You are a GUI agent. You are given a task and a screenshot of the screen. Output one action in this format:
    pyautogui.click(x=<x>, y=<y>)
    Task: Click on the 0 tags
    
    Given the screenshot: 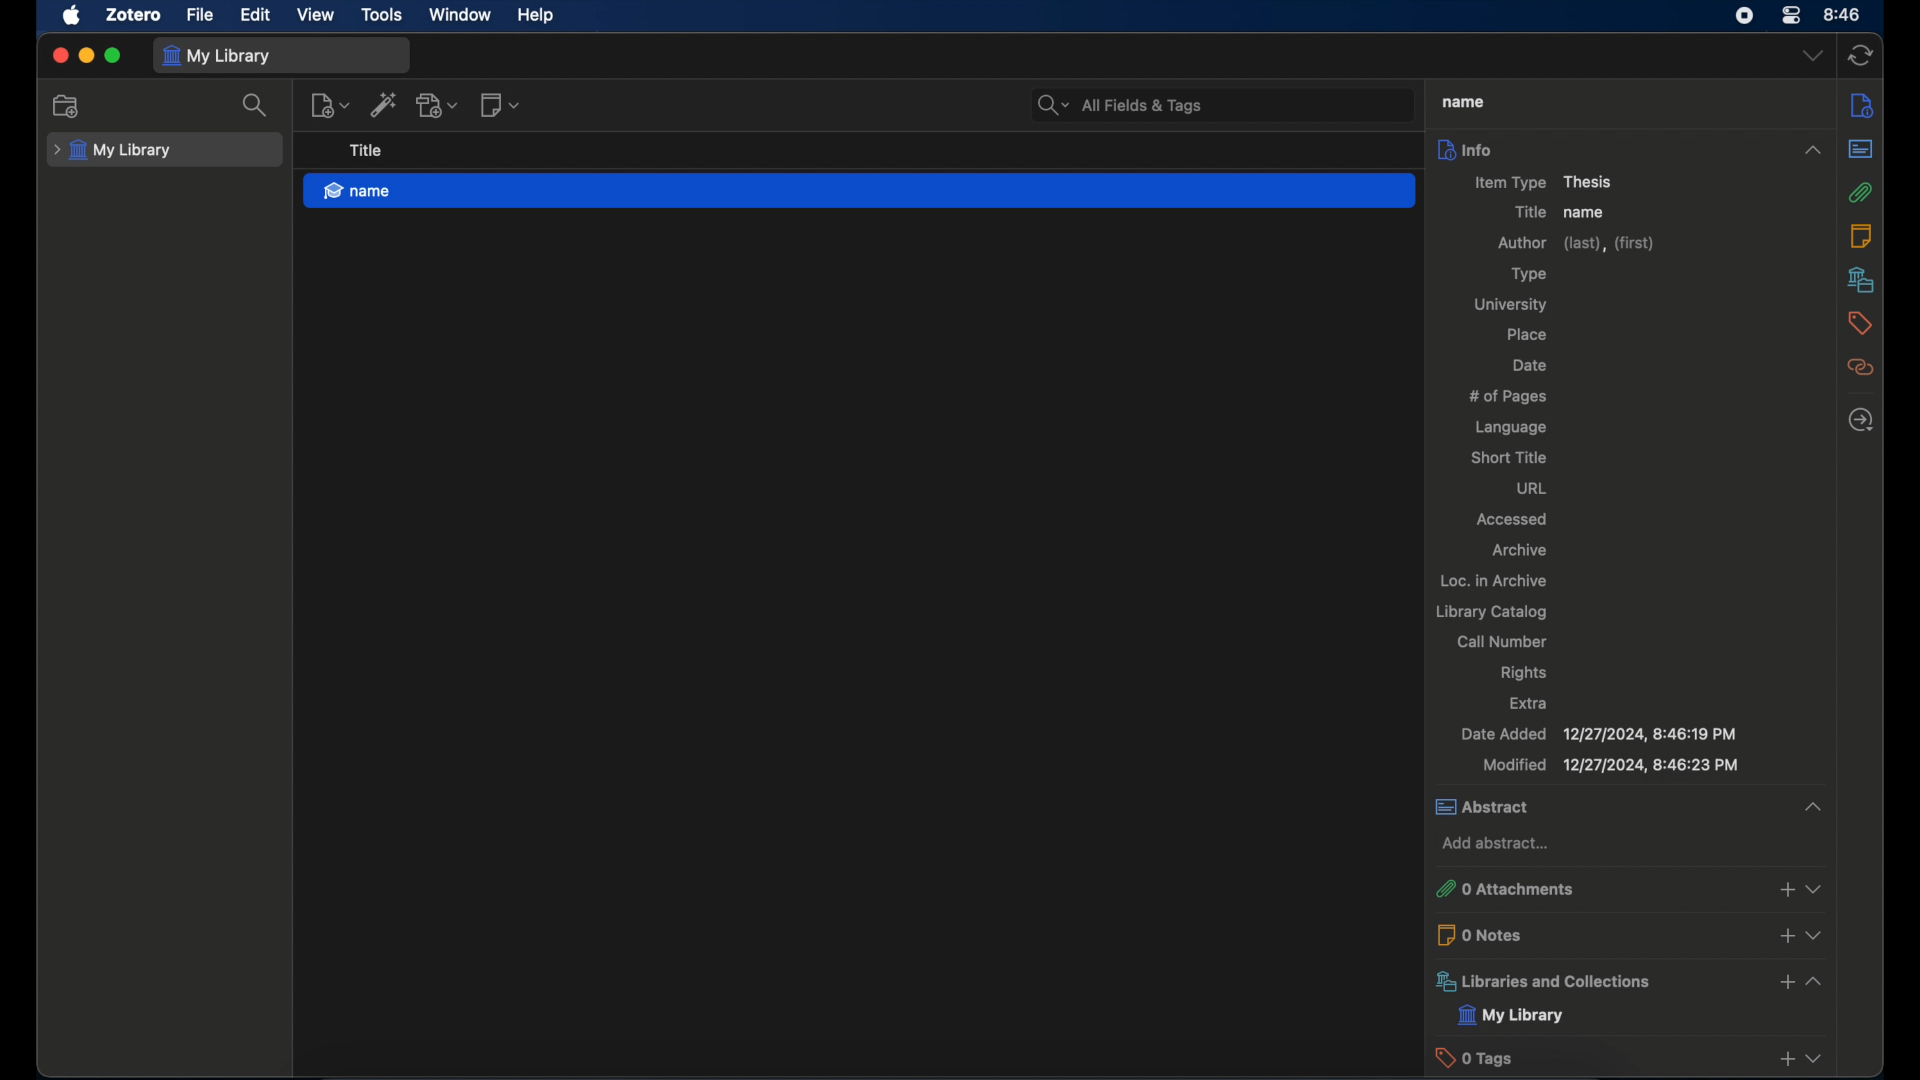 What is the action you would take?
    pyautogui.click(x=1595, y=1058)
    